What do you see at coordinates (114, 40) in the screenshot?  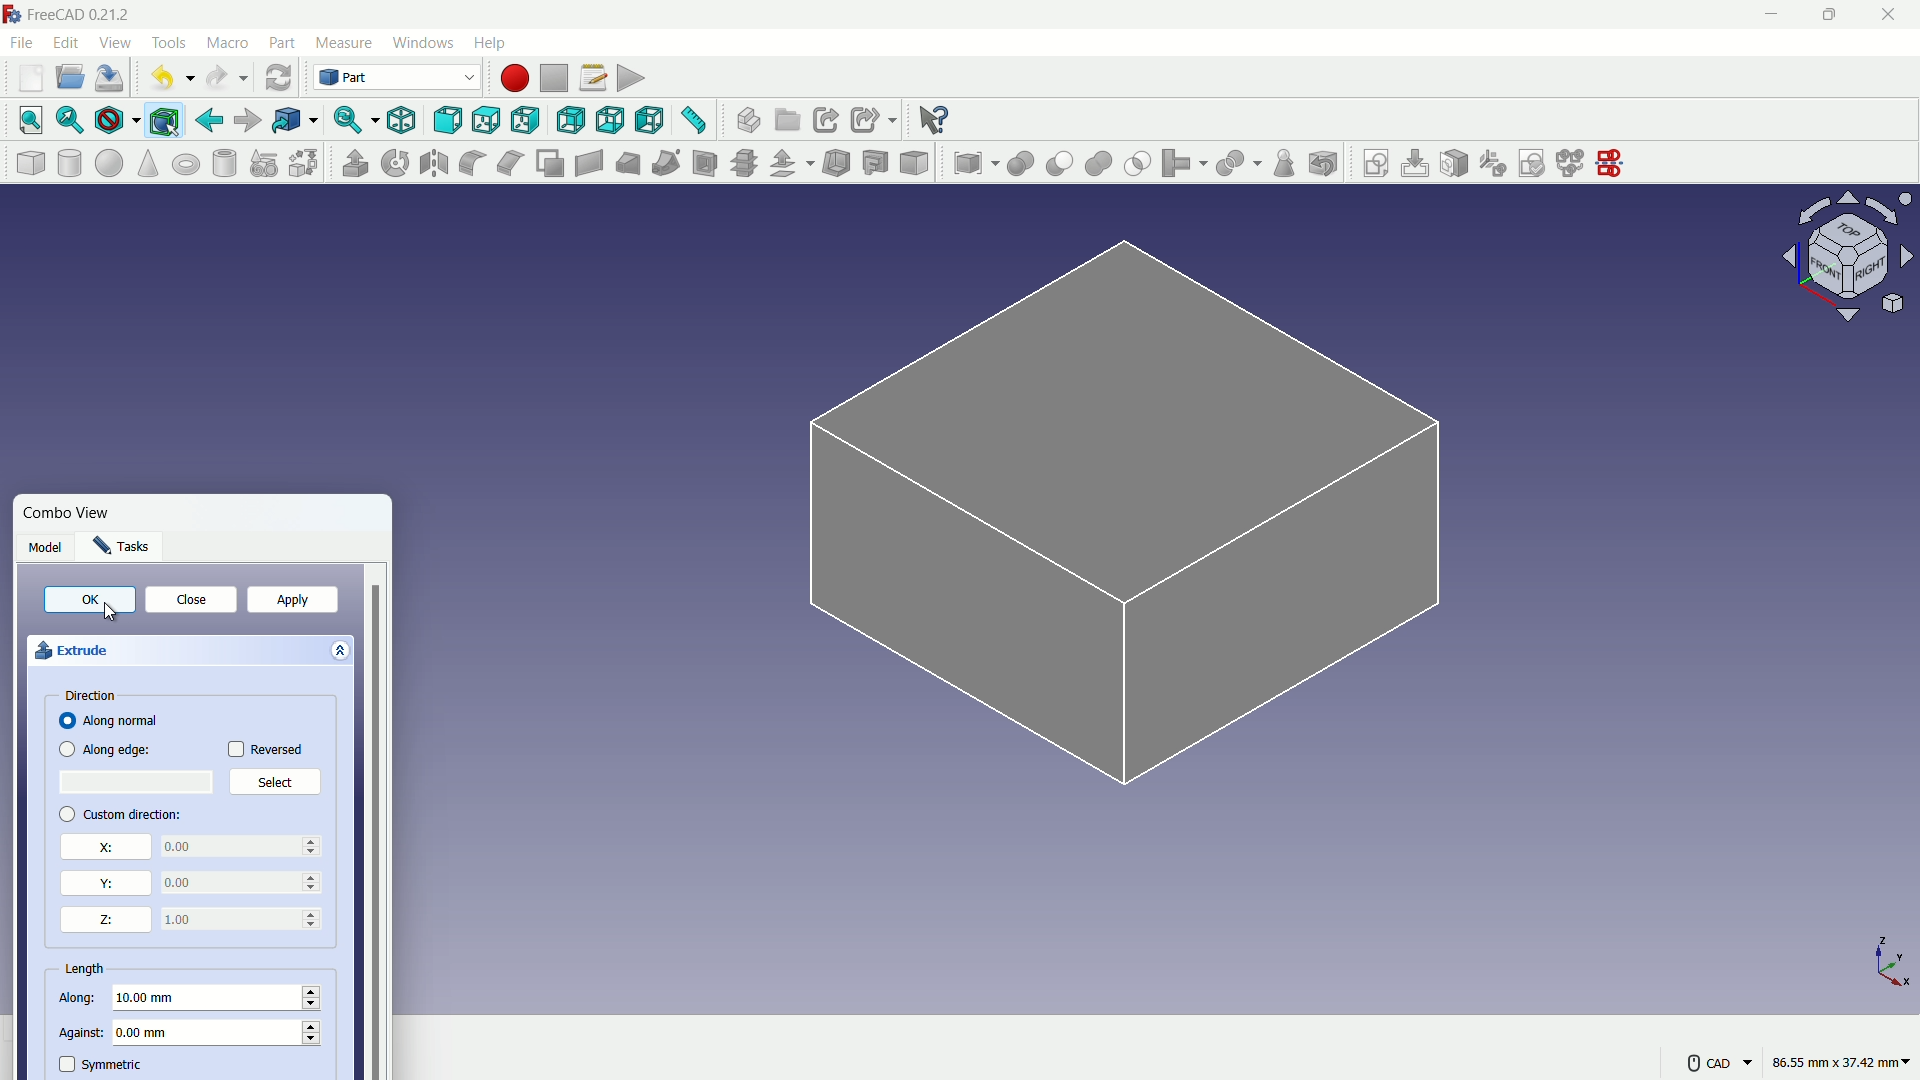 I see `view` at bounding box center [114, 40].